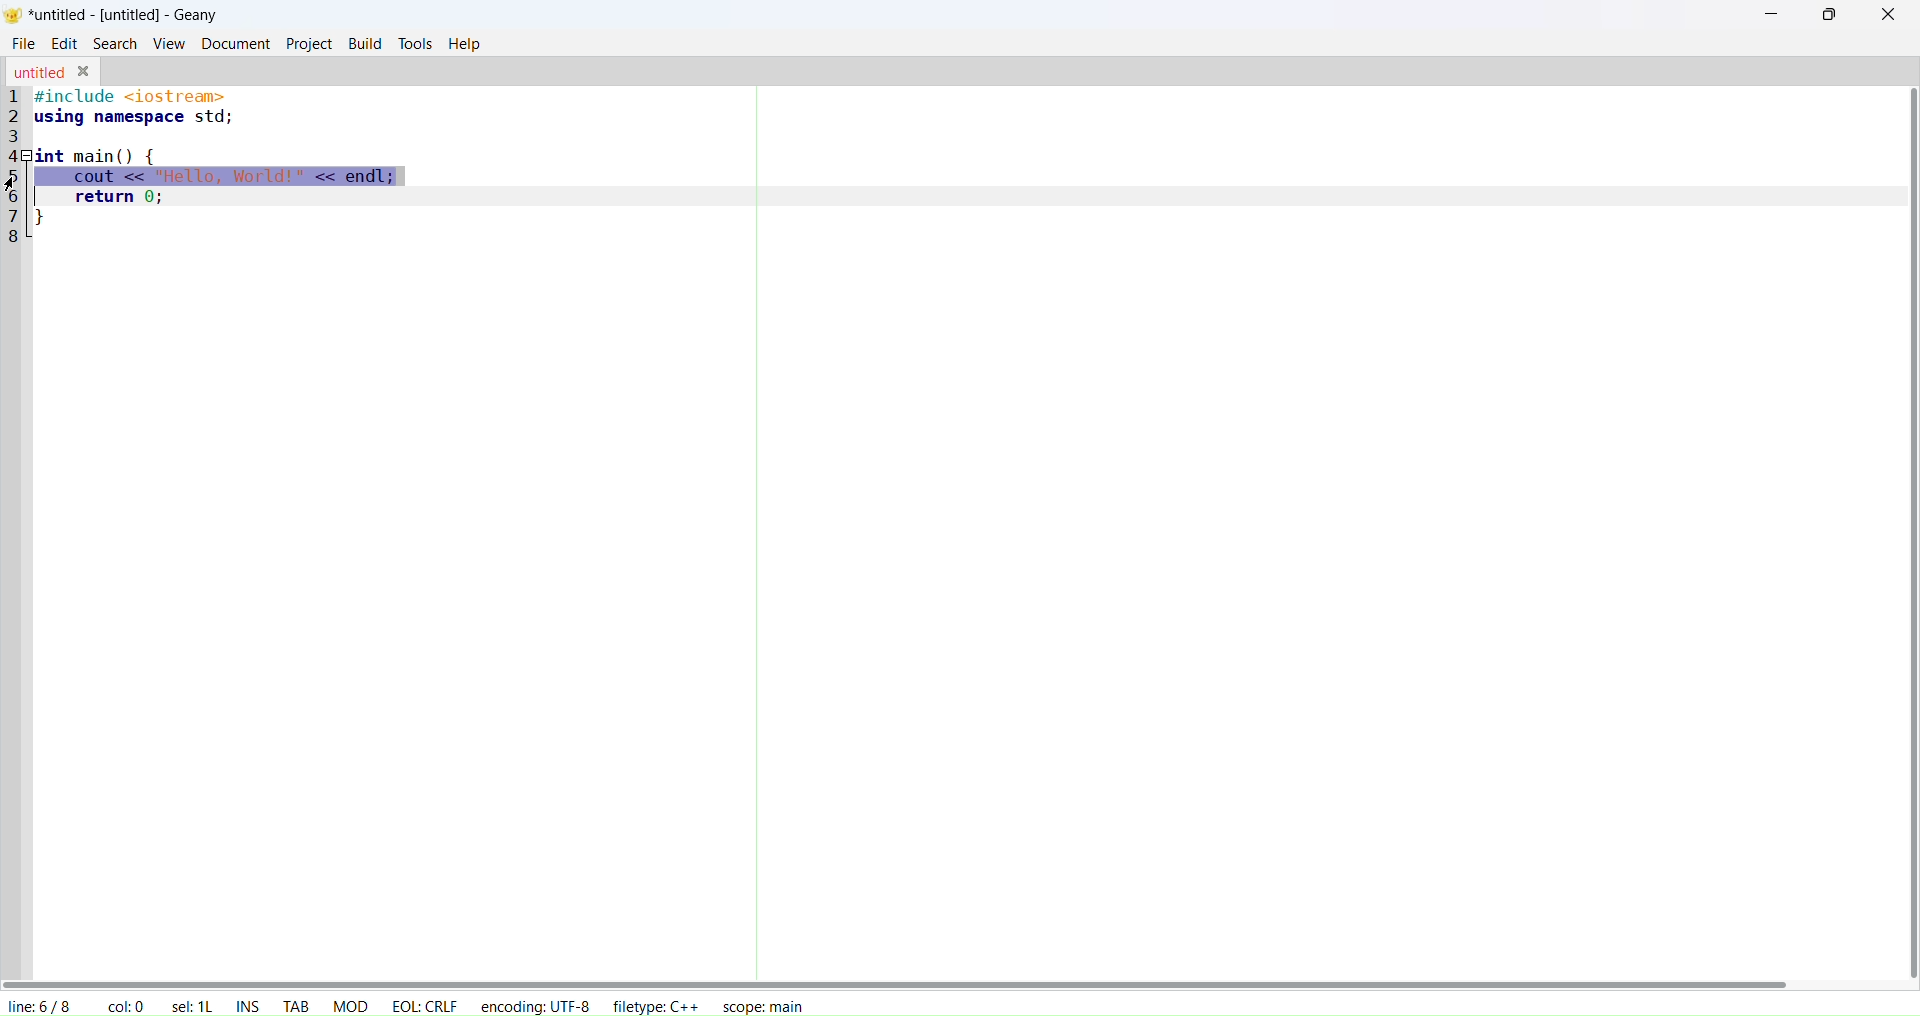 The height and width of the screenshot is (1016, 1920). Describe the element at coordinates (221, 176) in the screenshot. I see `highlighted line of code` at that location.